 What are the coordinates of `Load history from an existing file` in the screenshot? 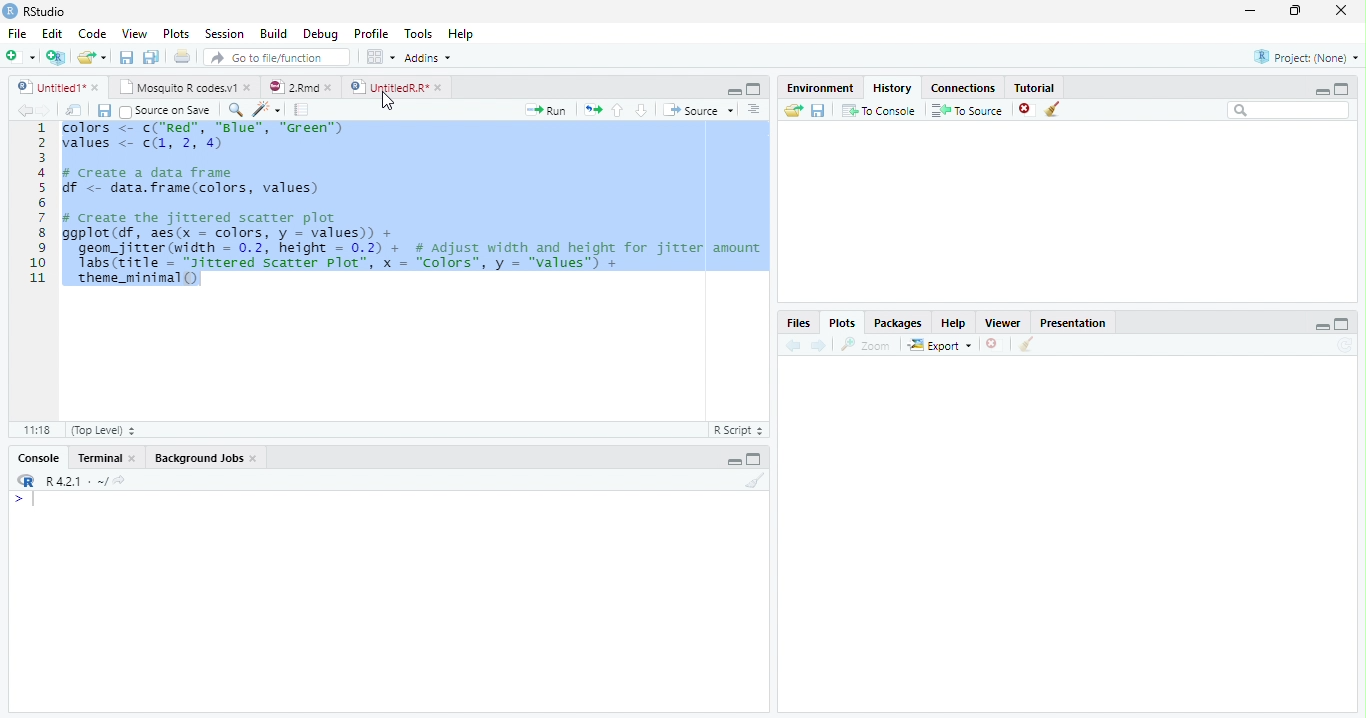 It's located at (793, 110).